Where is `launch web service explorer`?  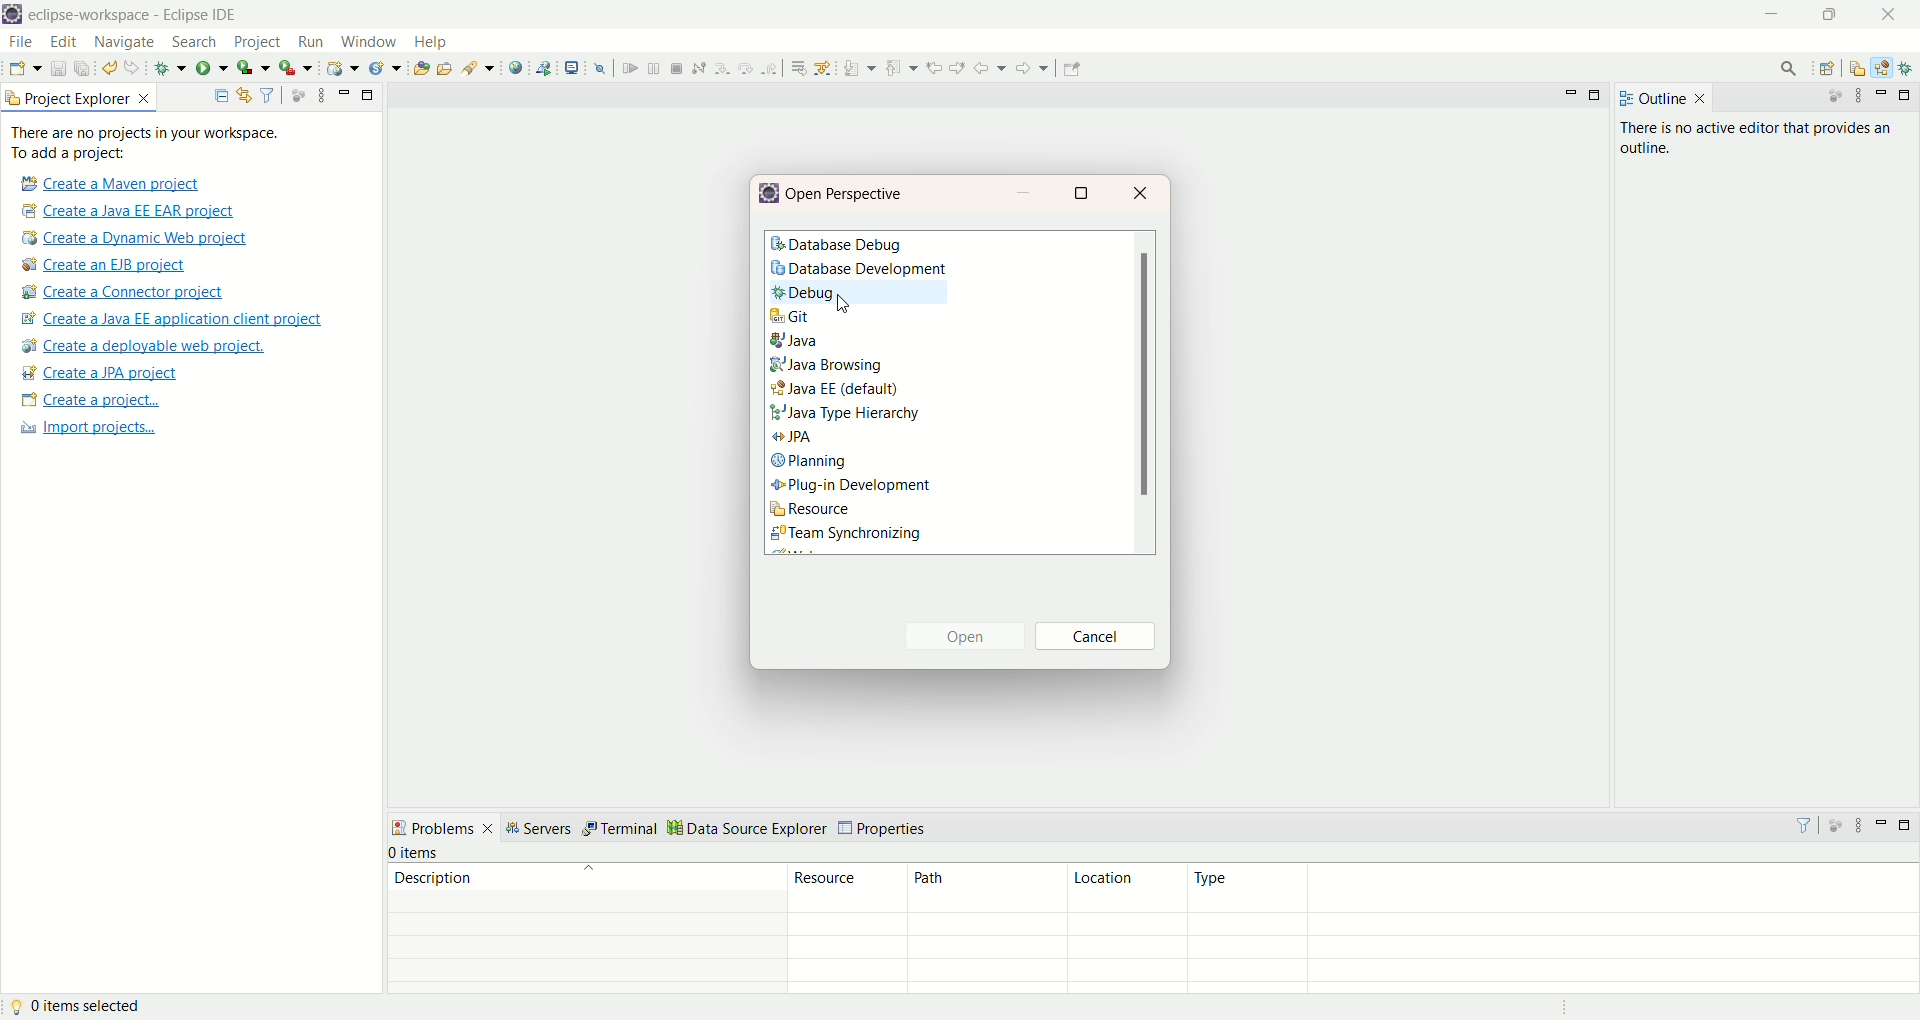 launch web service explorer is located at coordinates (545, 69).